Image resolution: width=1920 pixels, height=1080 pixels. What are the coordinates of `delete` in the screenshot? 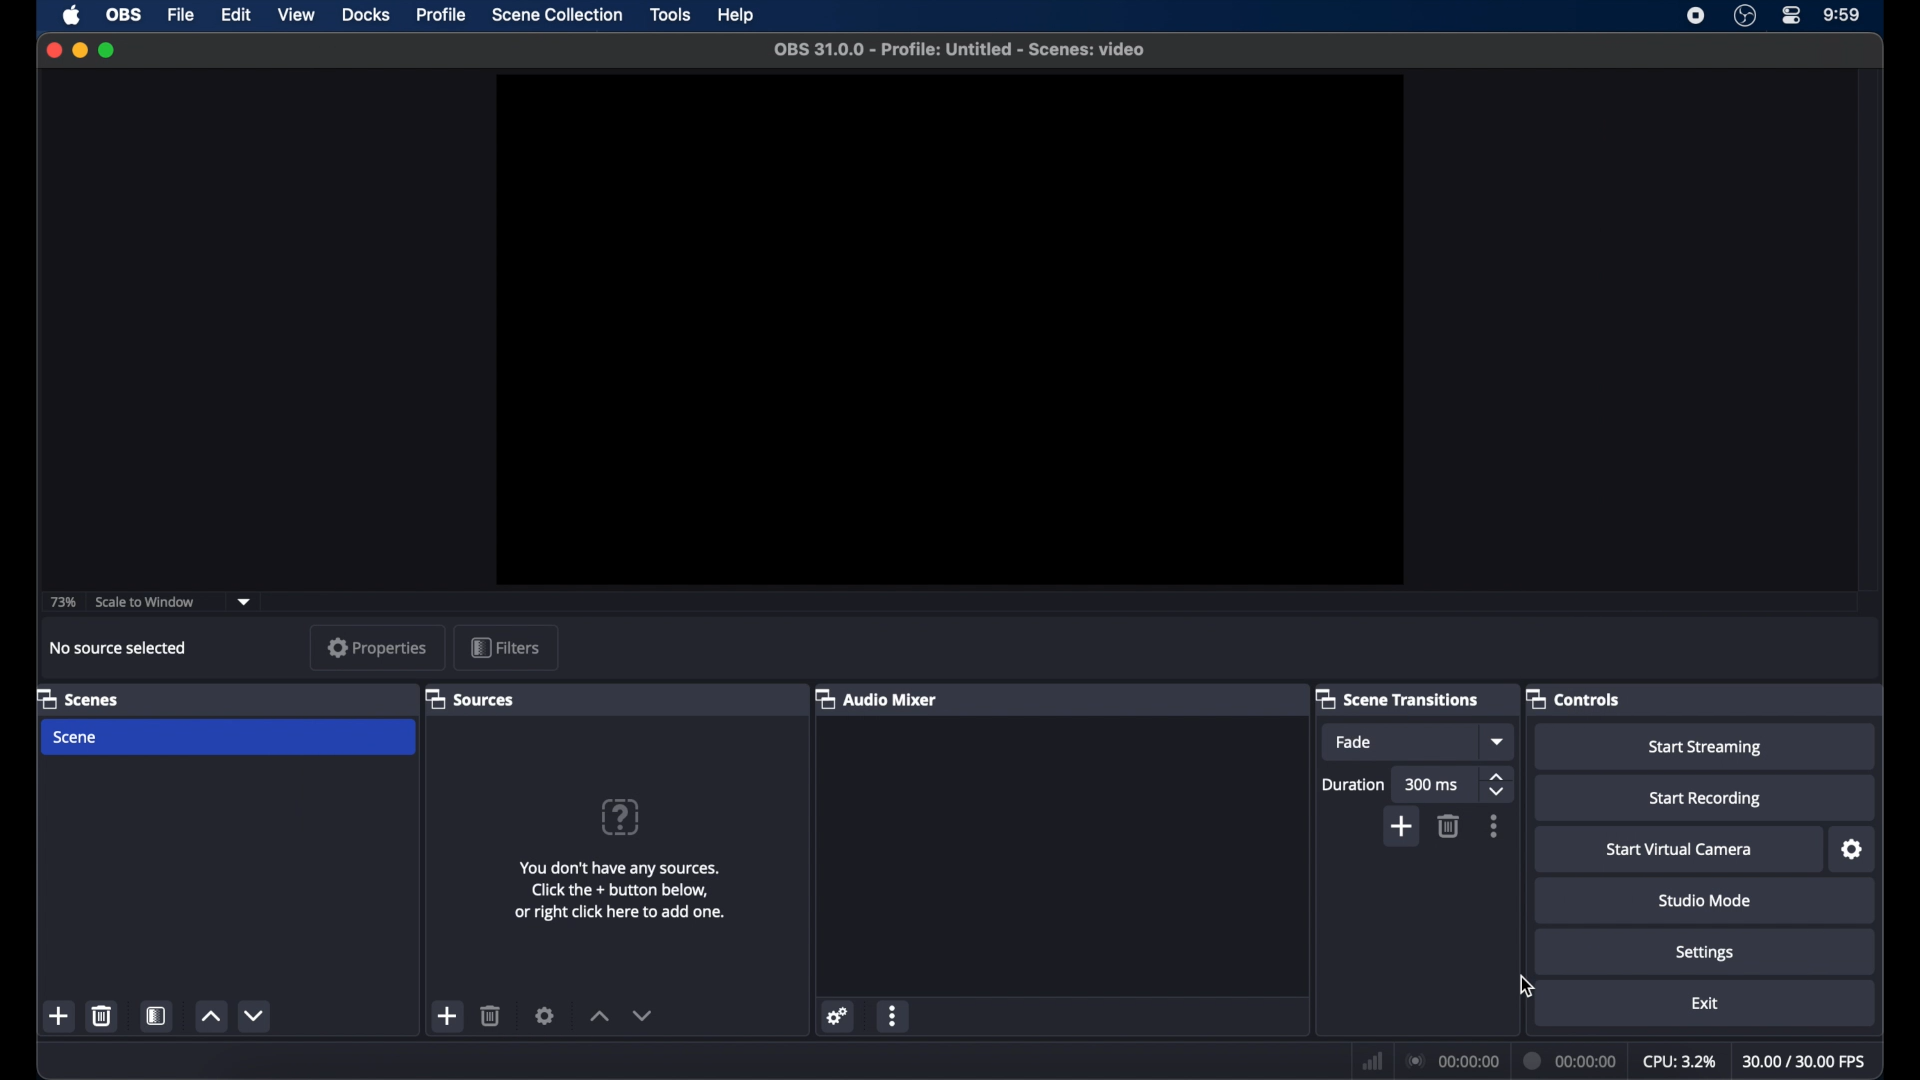 It's located at (1448, 826).